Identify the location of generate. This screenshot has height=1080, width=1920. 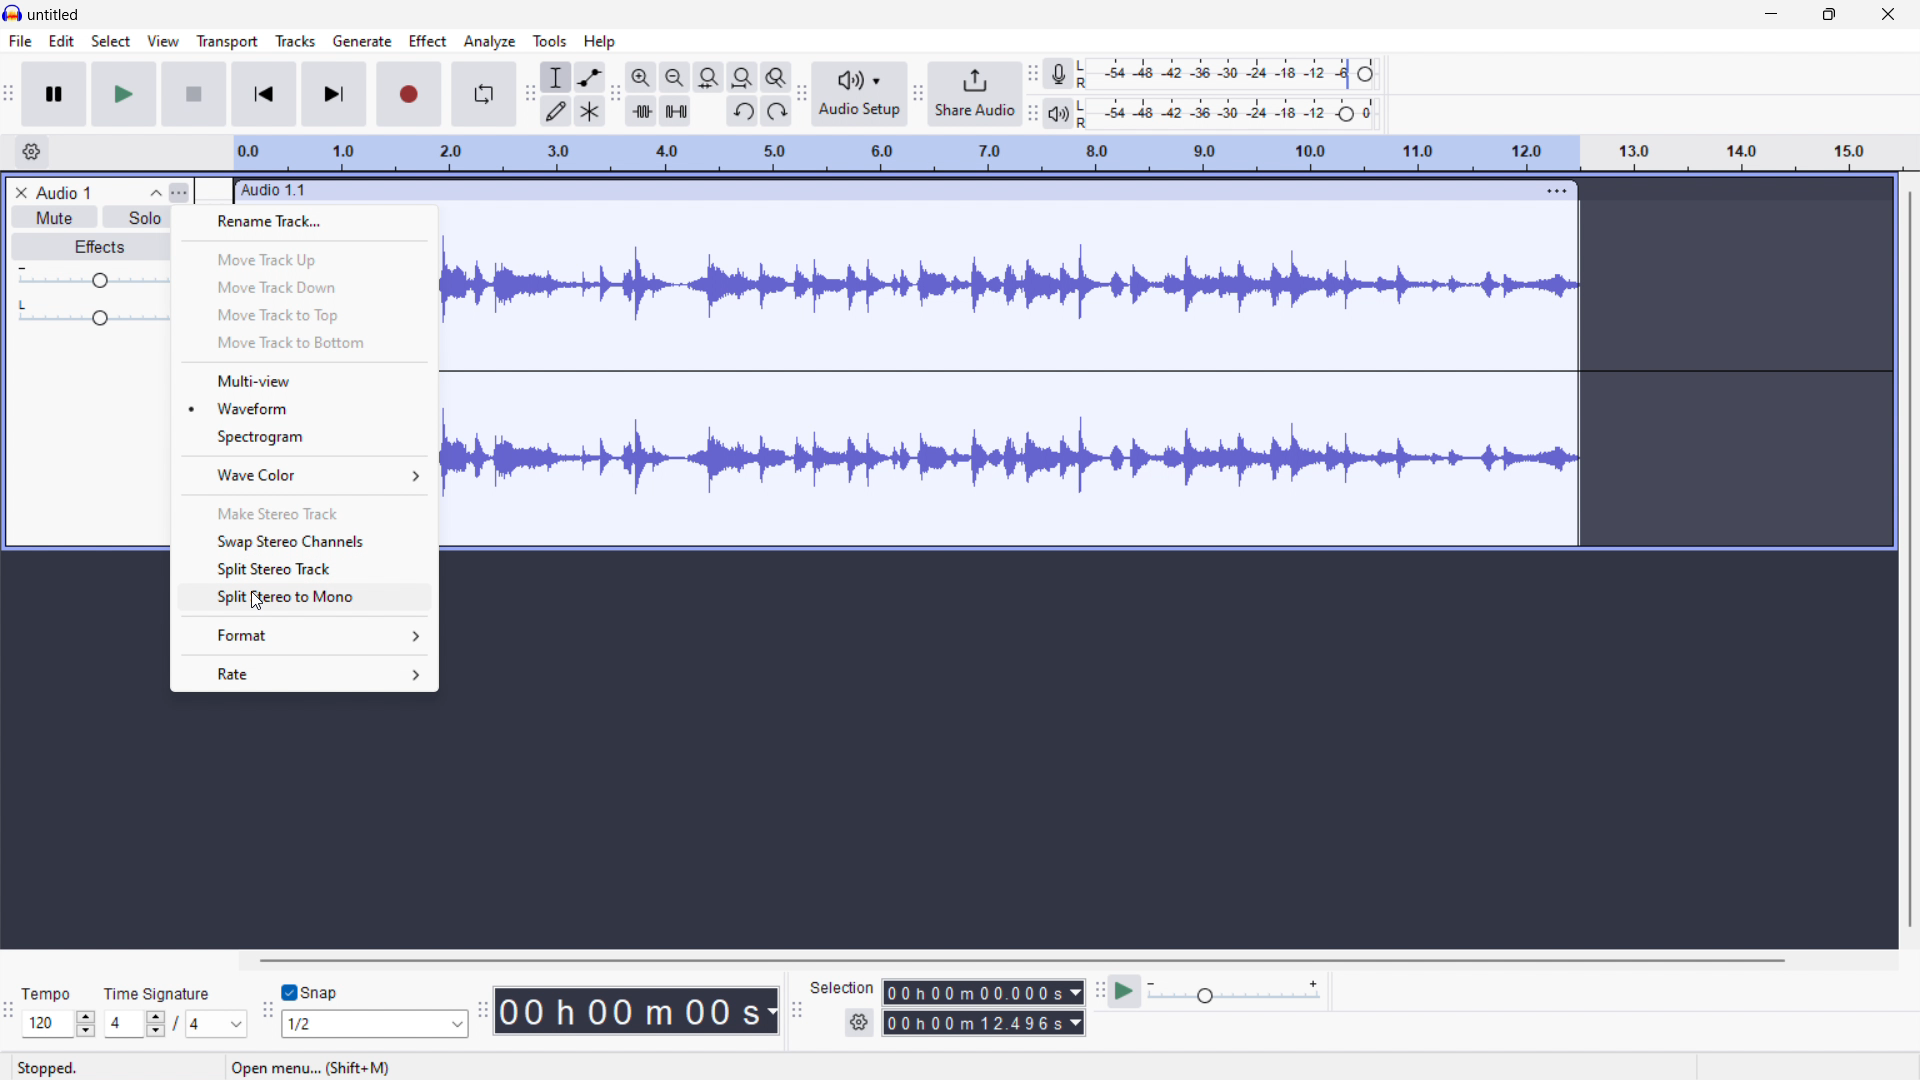
(362, 41).